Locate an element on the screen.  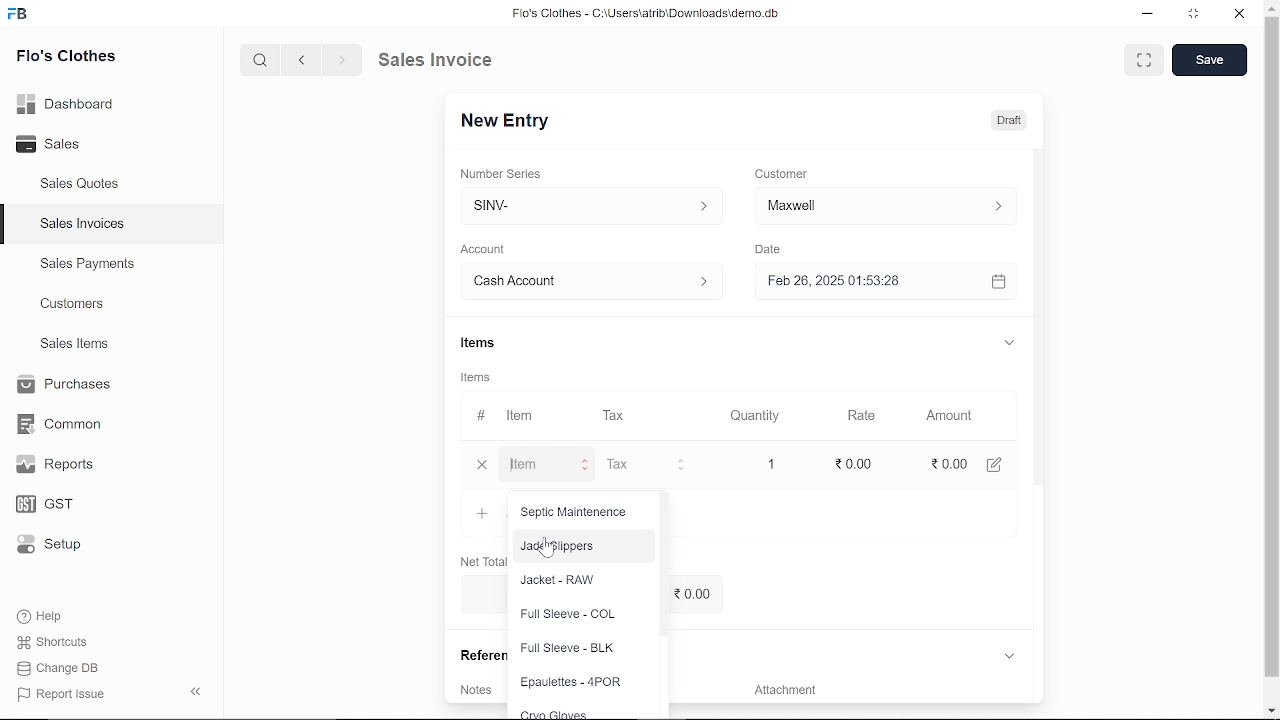
minimize is located at coordinates (1149, 12).